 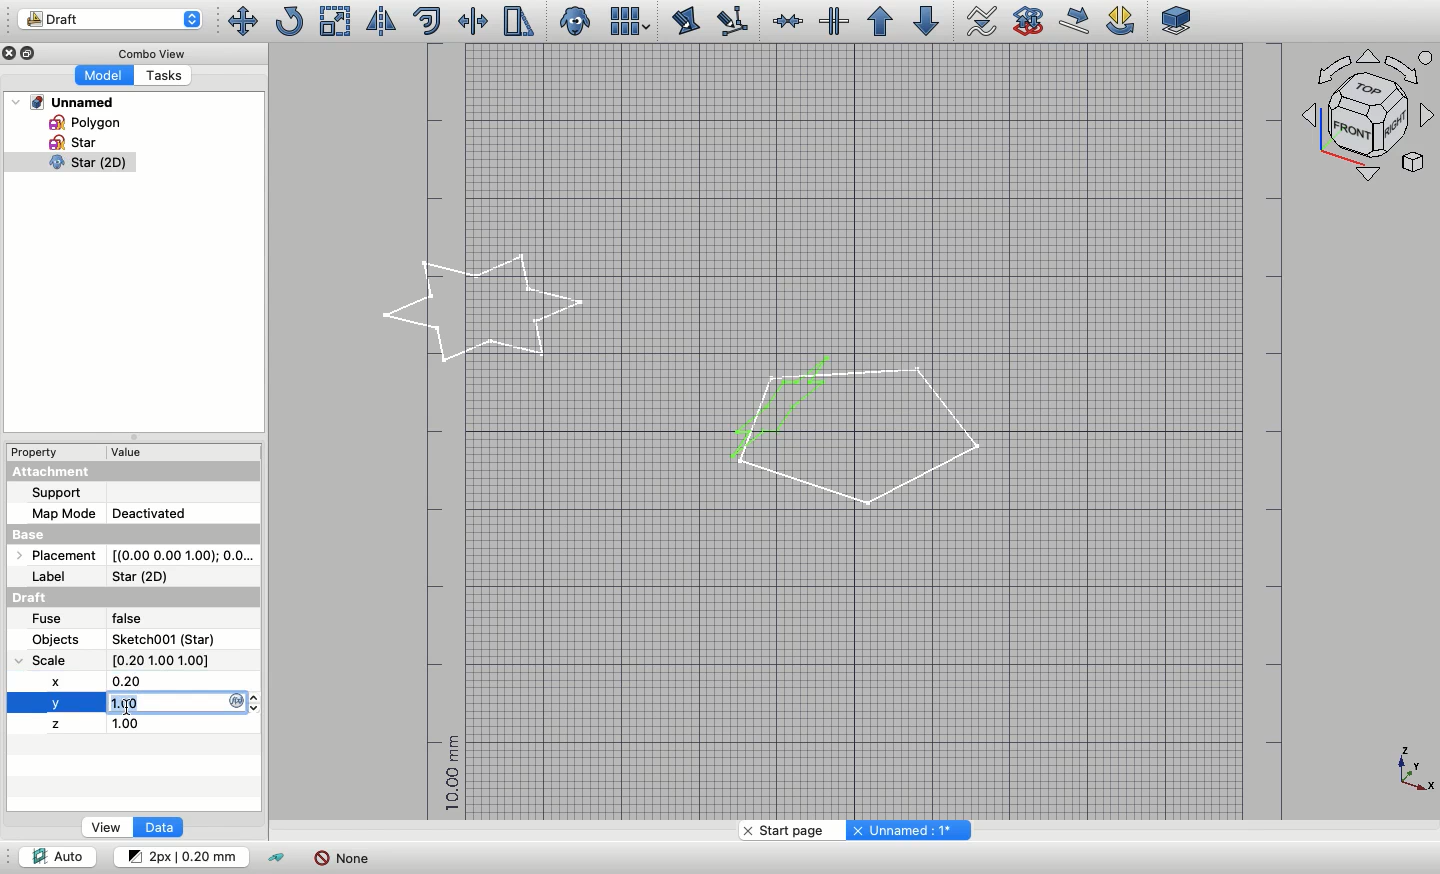 What do you see at coordinates (157, 827) in the screenshot?
I see `Data` at bounding box center [157, 827].